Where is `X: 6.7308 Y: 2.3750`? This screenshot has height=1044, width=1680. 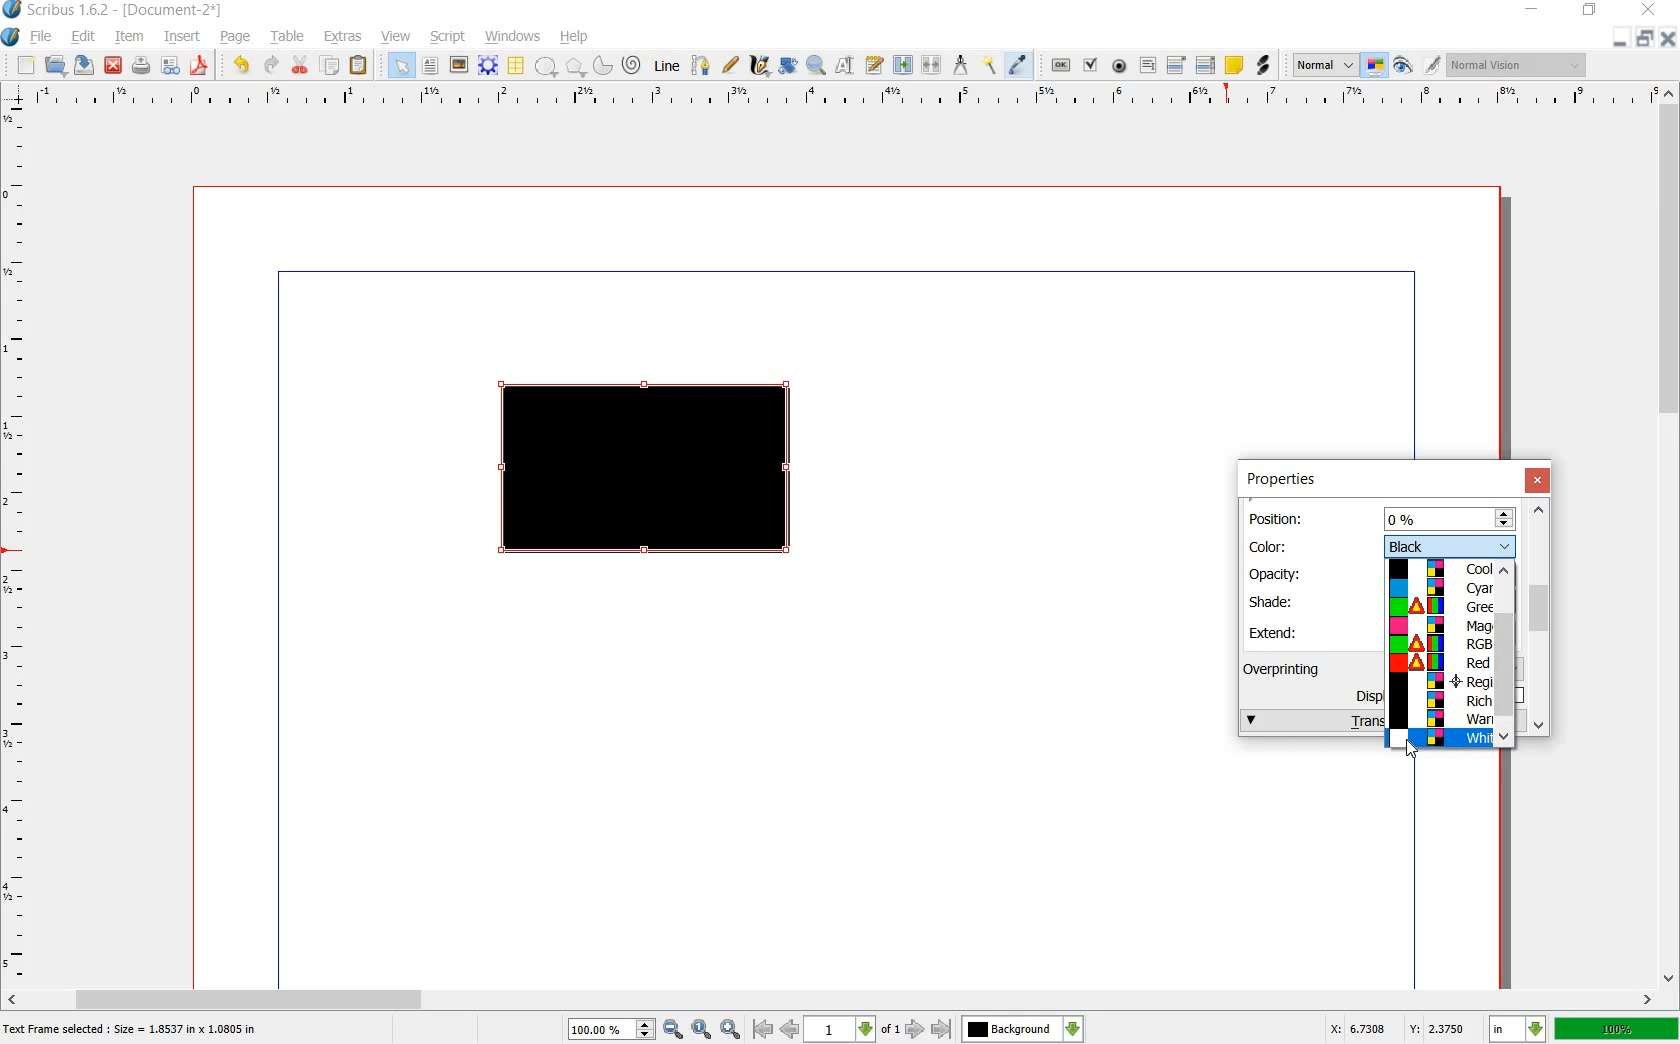 X: 6.7308 Y: 2.3750 is located at coordinates (1397, 1028).